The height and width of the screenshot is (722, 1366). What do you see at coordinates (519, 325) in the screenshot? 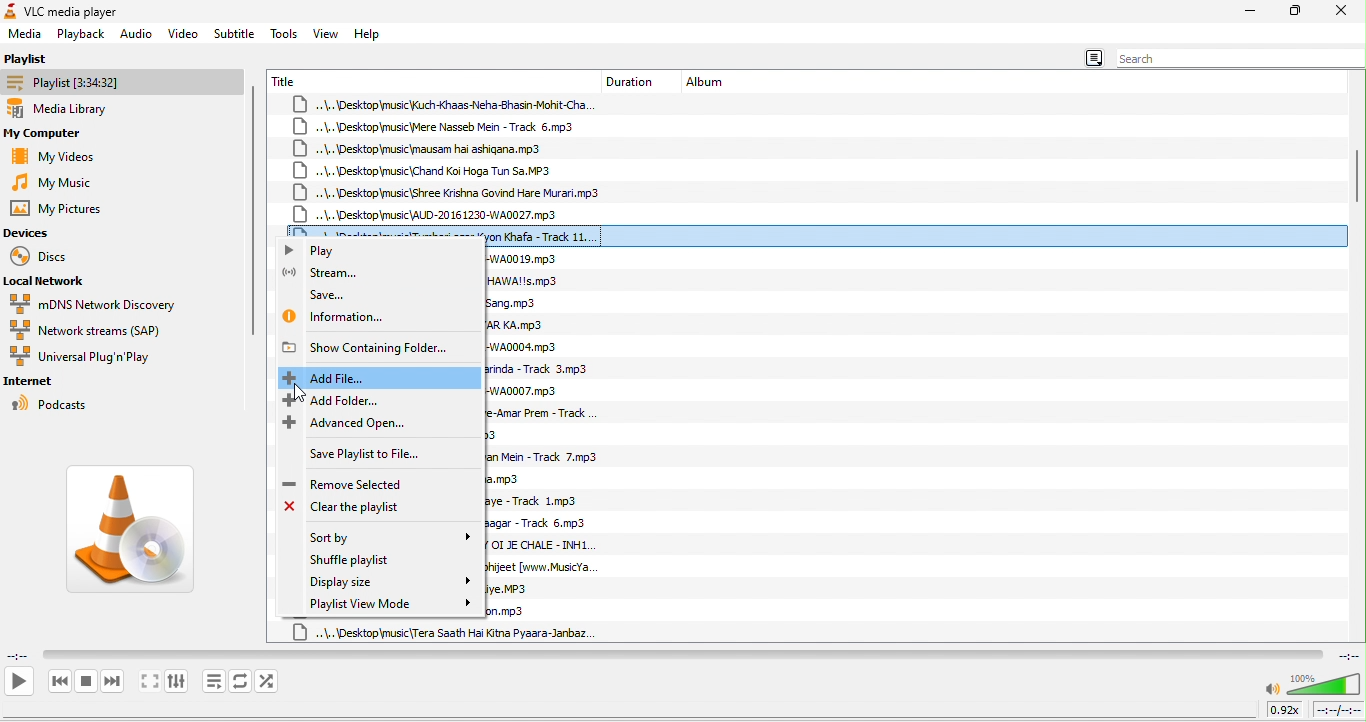
I see `««\.. \Desktop\music\YEH SILSILA PYAR KA.mp3` at bounding box center [519, 325].